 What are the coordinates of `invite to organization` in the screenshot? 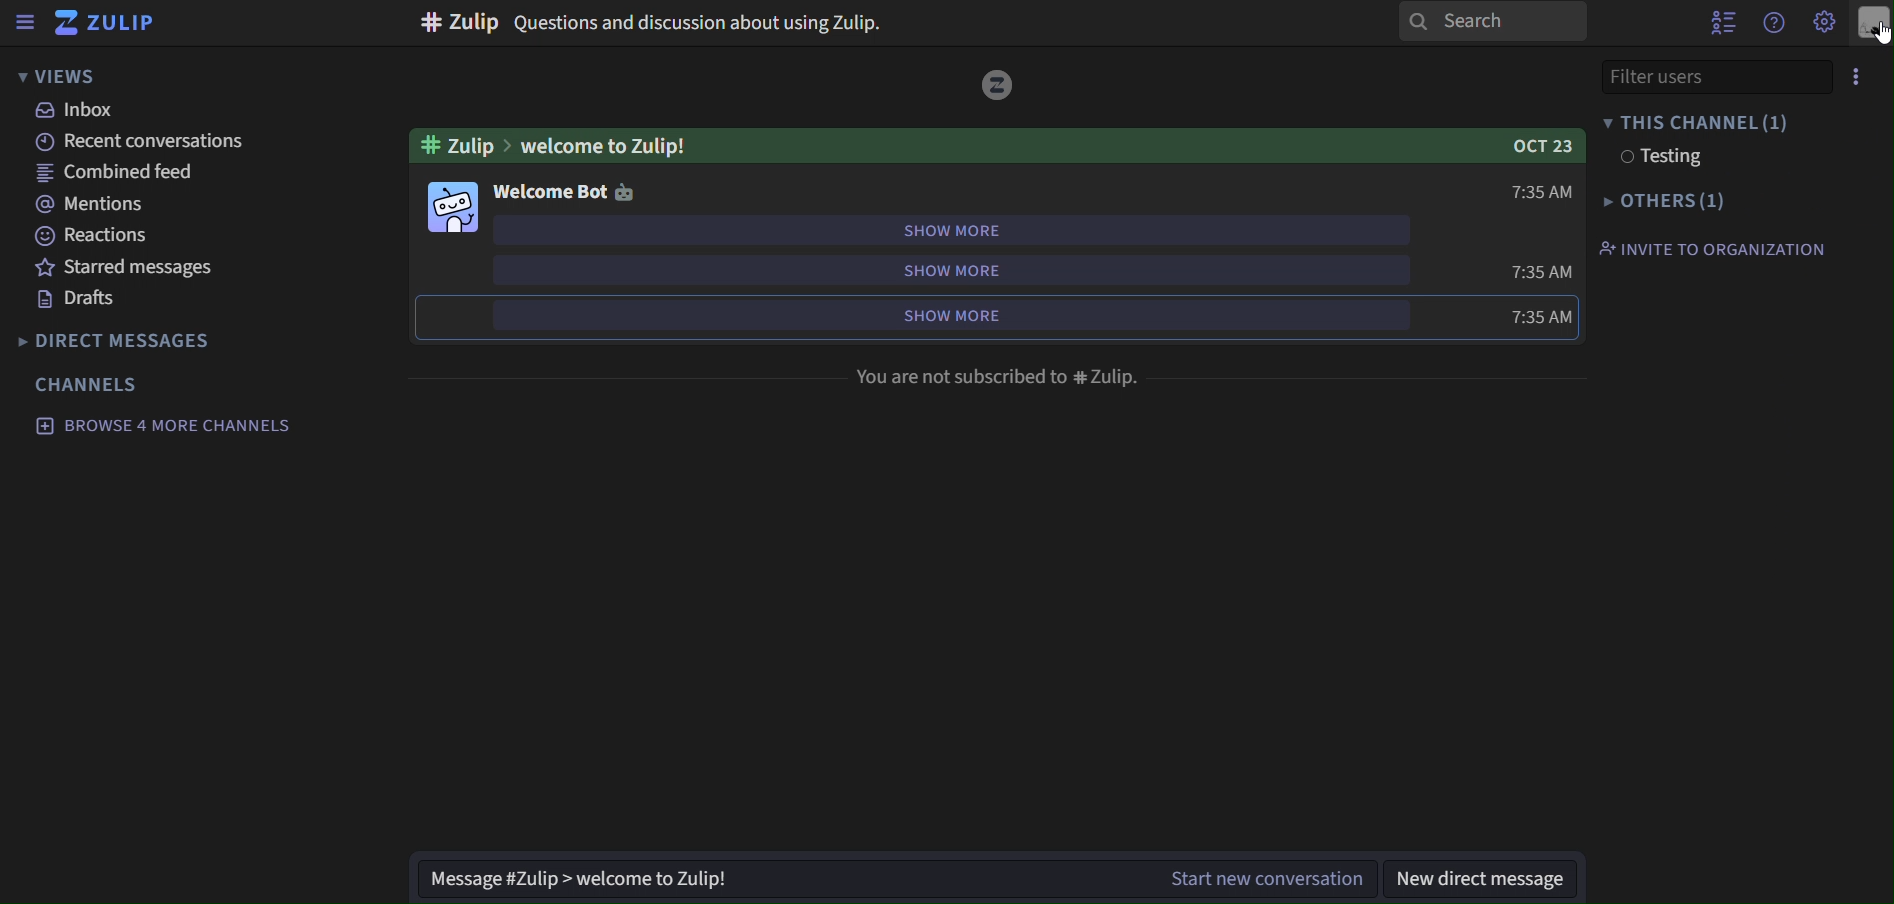 It's located at (1711, 250).